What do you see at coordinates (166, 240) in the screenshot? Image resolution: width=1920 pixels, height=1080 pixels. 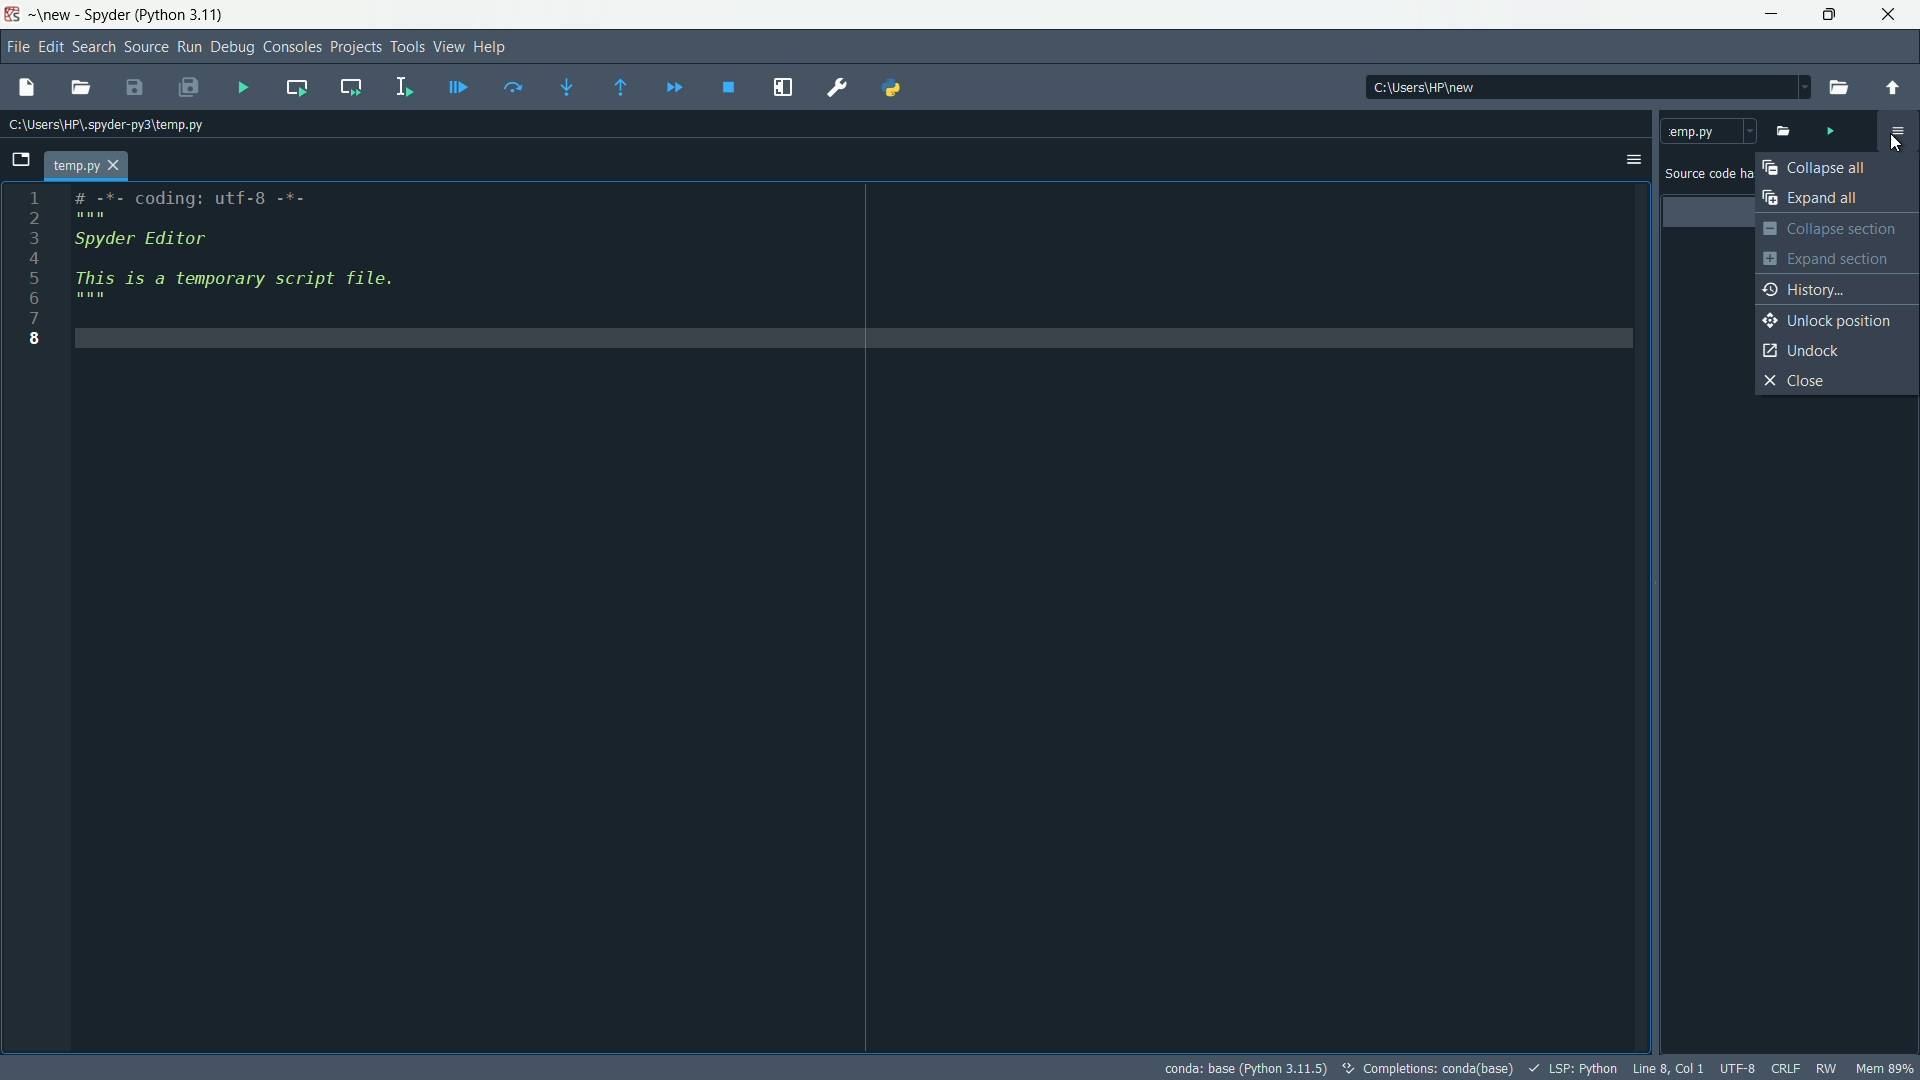 I see `Spyder Editor` at bounding box center [166, 240].